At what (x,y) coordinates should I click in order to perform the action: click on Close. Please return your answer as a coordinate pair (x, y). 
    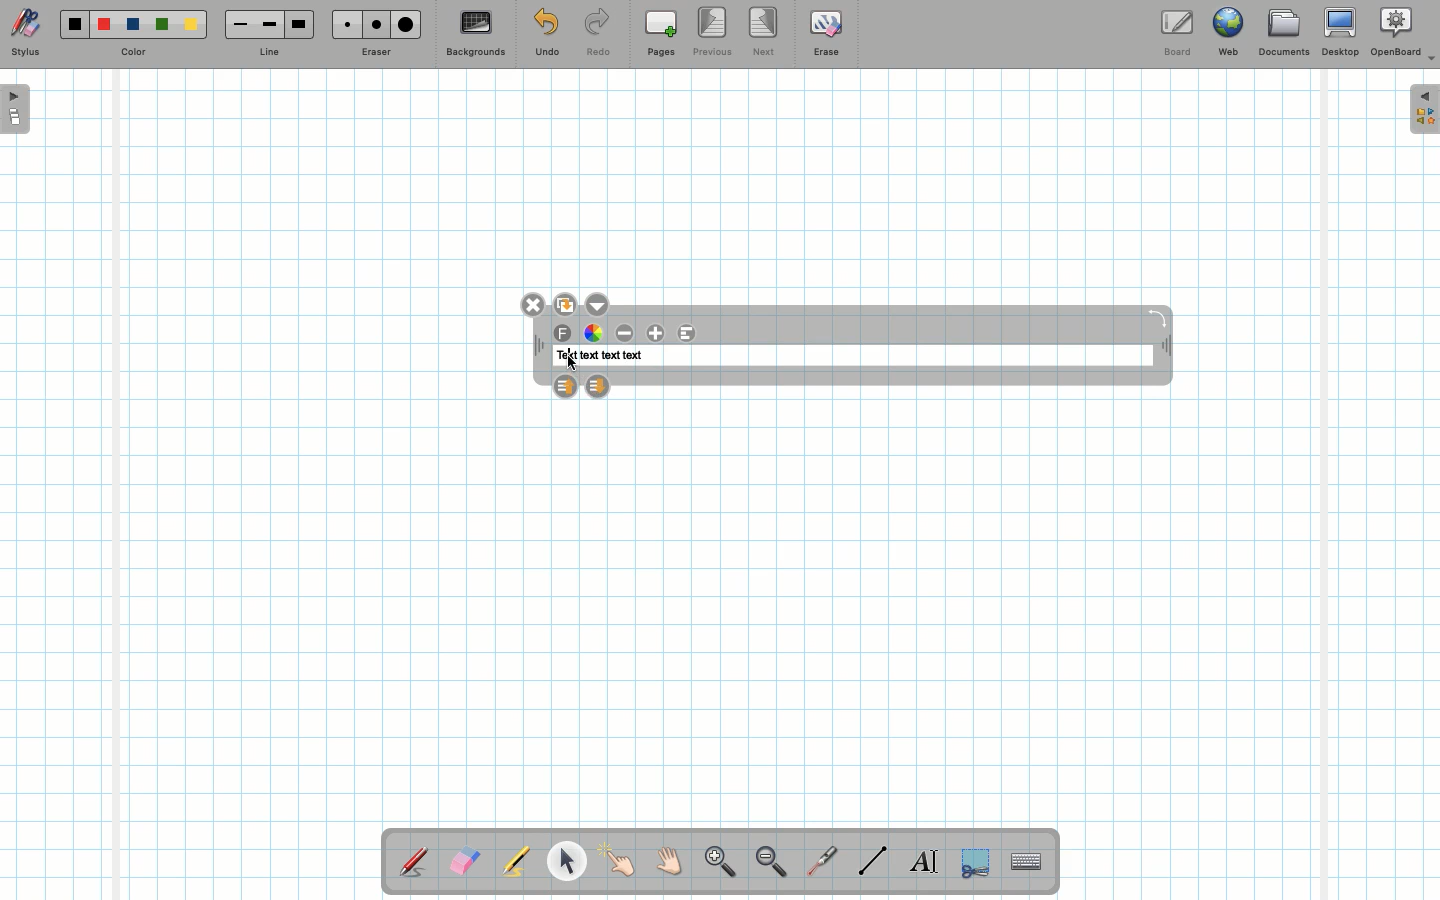
    Looking at the image, I should click on (534, 305).